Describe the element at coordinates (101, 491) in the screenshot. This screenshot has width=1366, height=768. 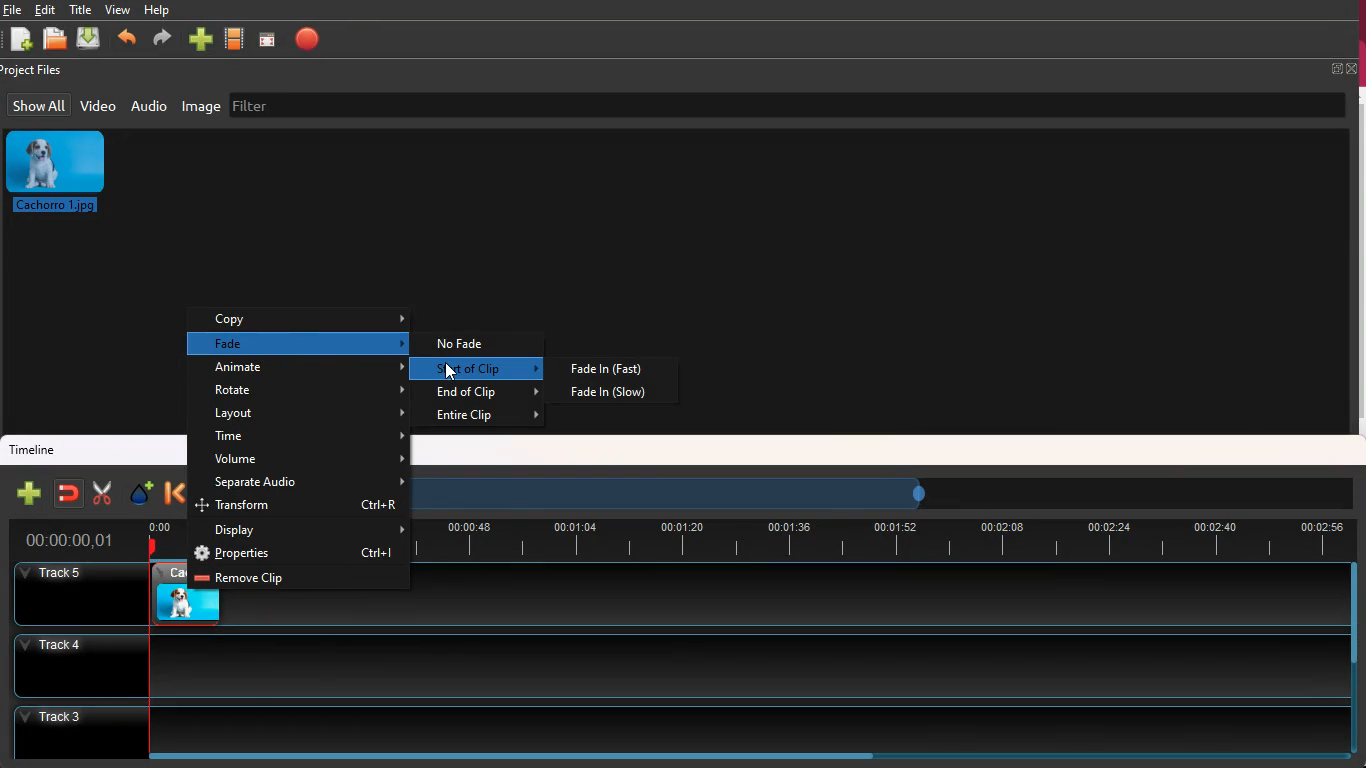
I see `cut` at that location.